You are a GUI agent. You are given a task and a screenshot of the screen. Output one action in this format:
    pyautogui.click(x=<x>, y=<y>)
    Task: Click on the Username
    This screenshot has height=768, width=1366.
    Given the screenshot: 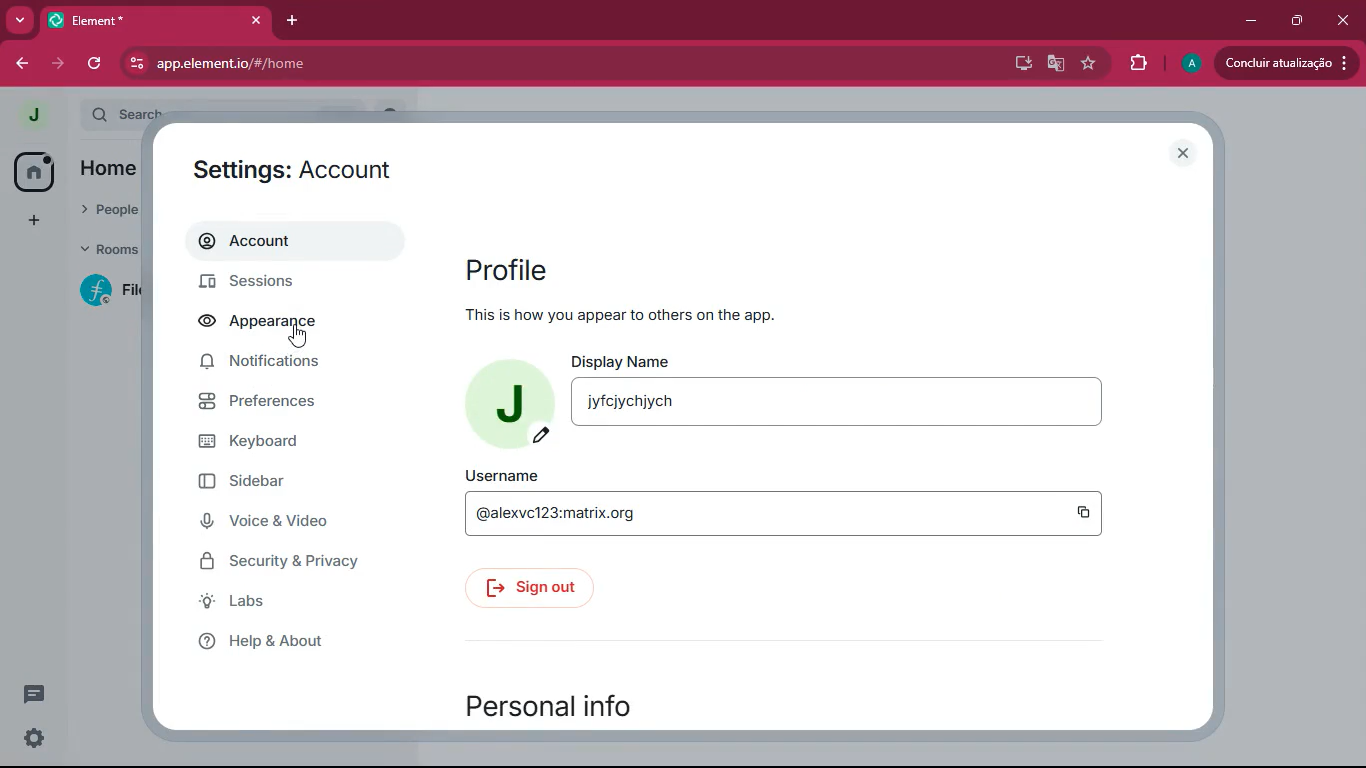 What is the action you would take?
    pyautogui.click(x=501, y=476)
    